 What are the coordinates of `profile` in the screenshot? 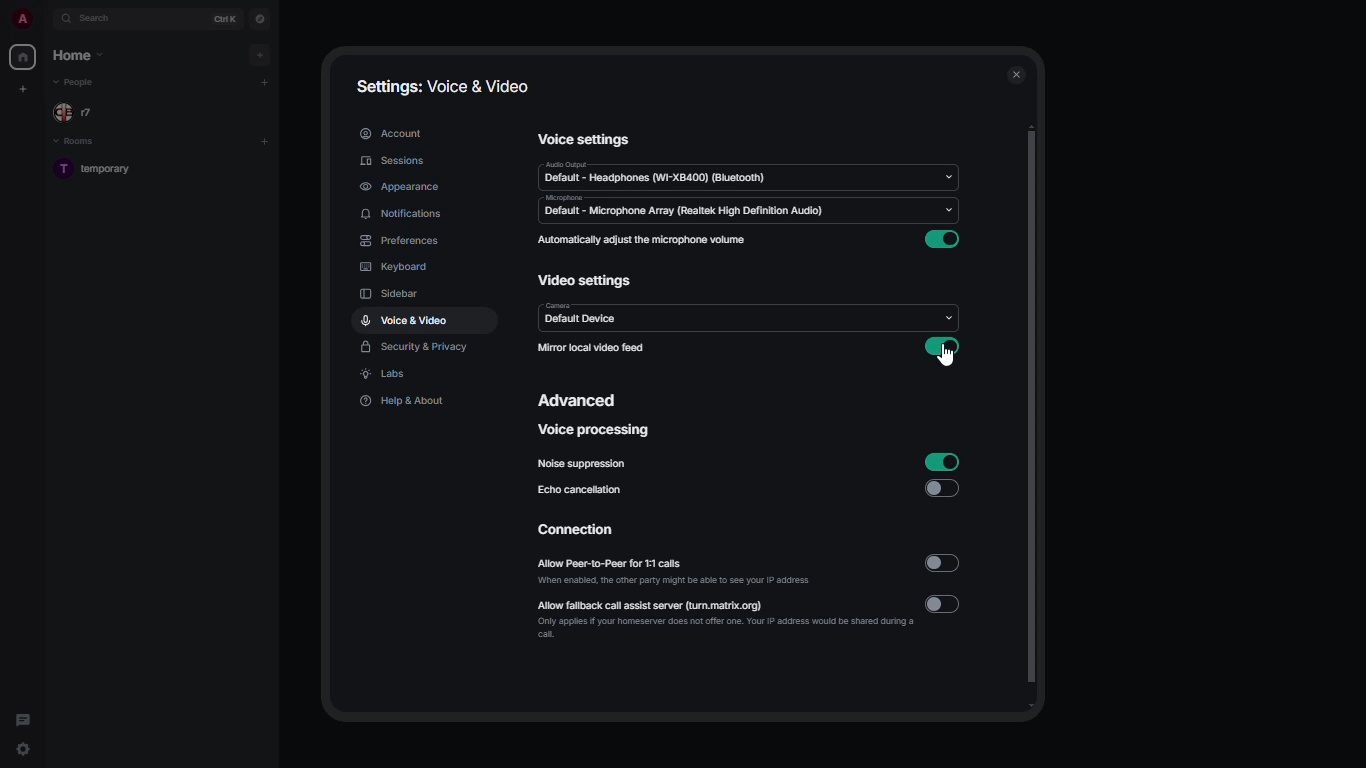 It's located at (21, 18).